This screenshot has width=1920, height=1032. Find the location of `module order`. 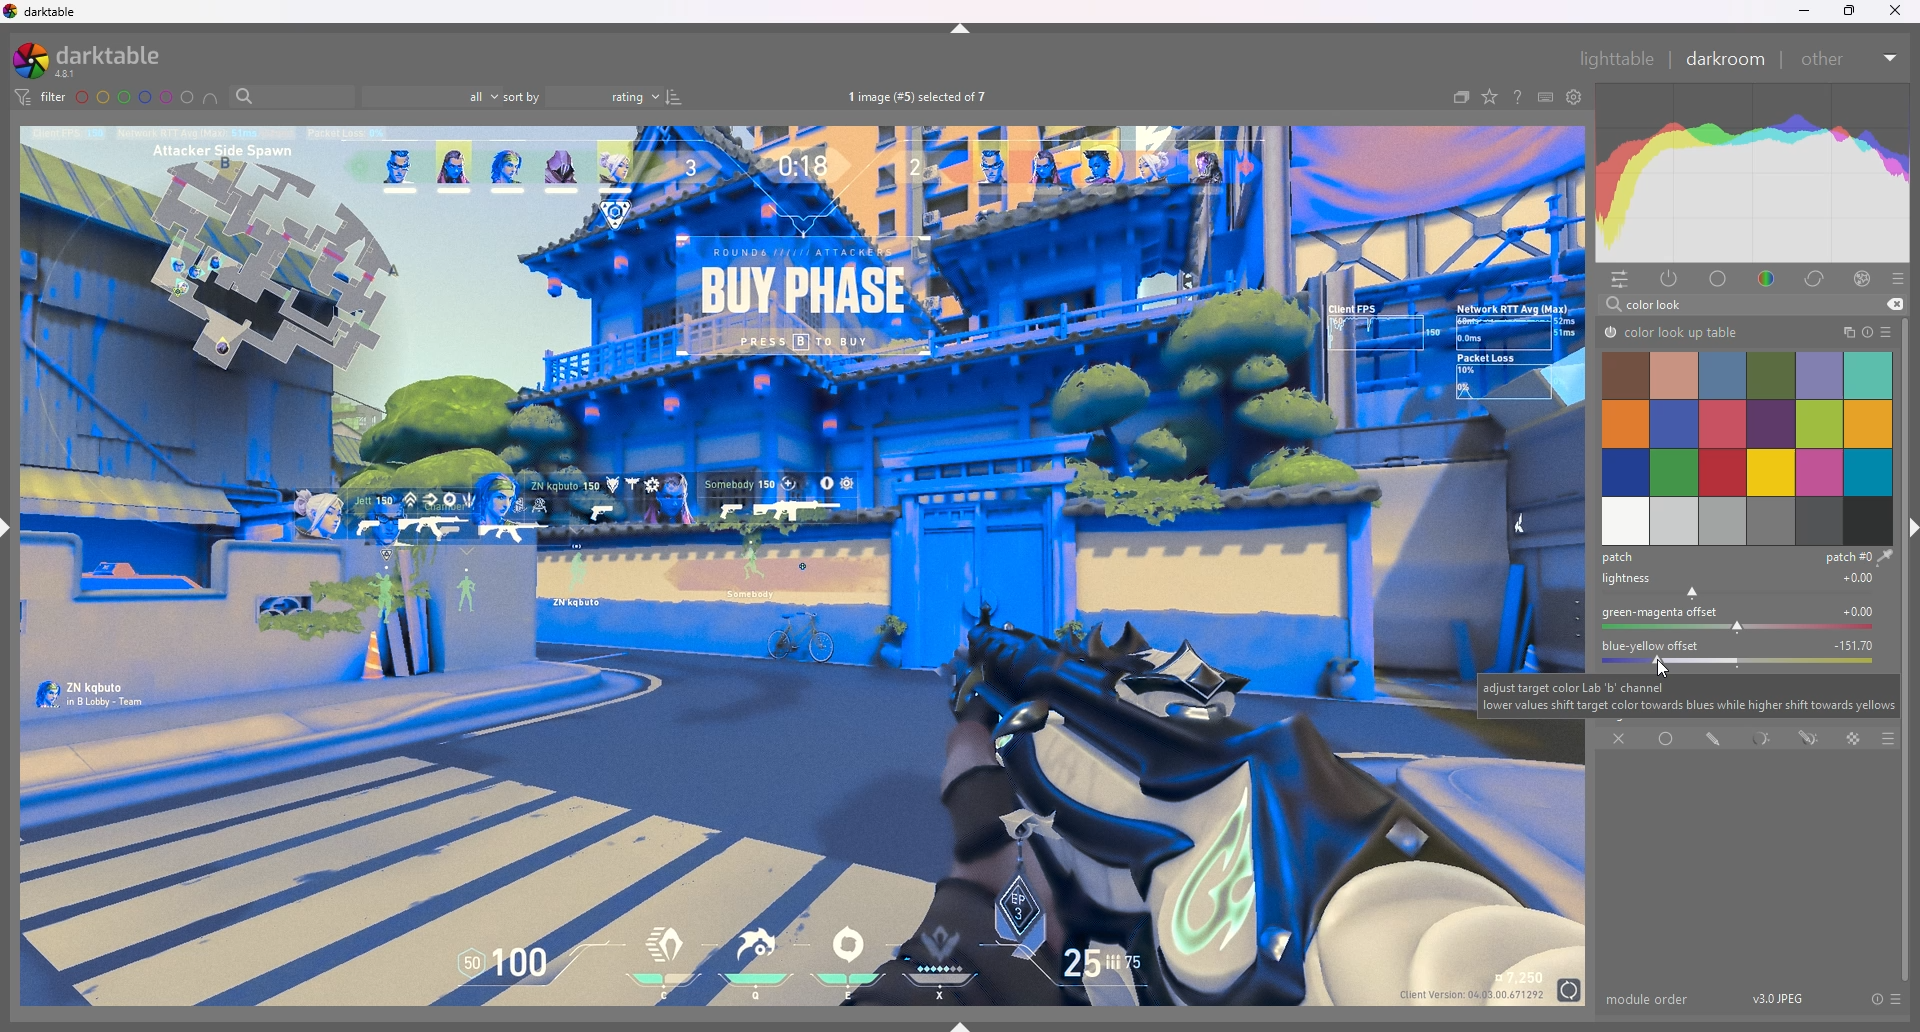

module order is located at coordinates (1651, 999).